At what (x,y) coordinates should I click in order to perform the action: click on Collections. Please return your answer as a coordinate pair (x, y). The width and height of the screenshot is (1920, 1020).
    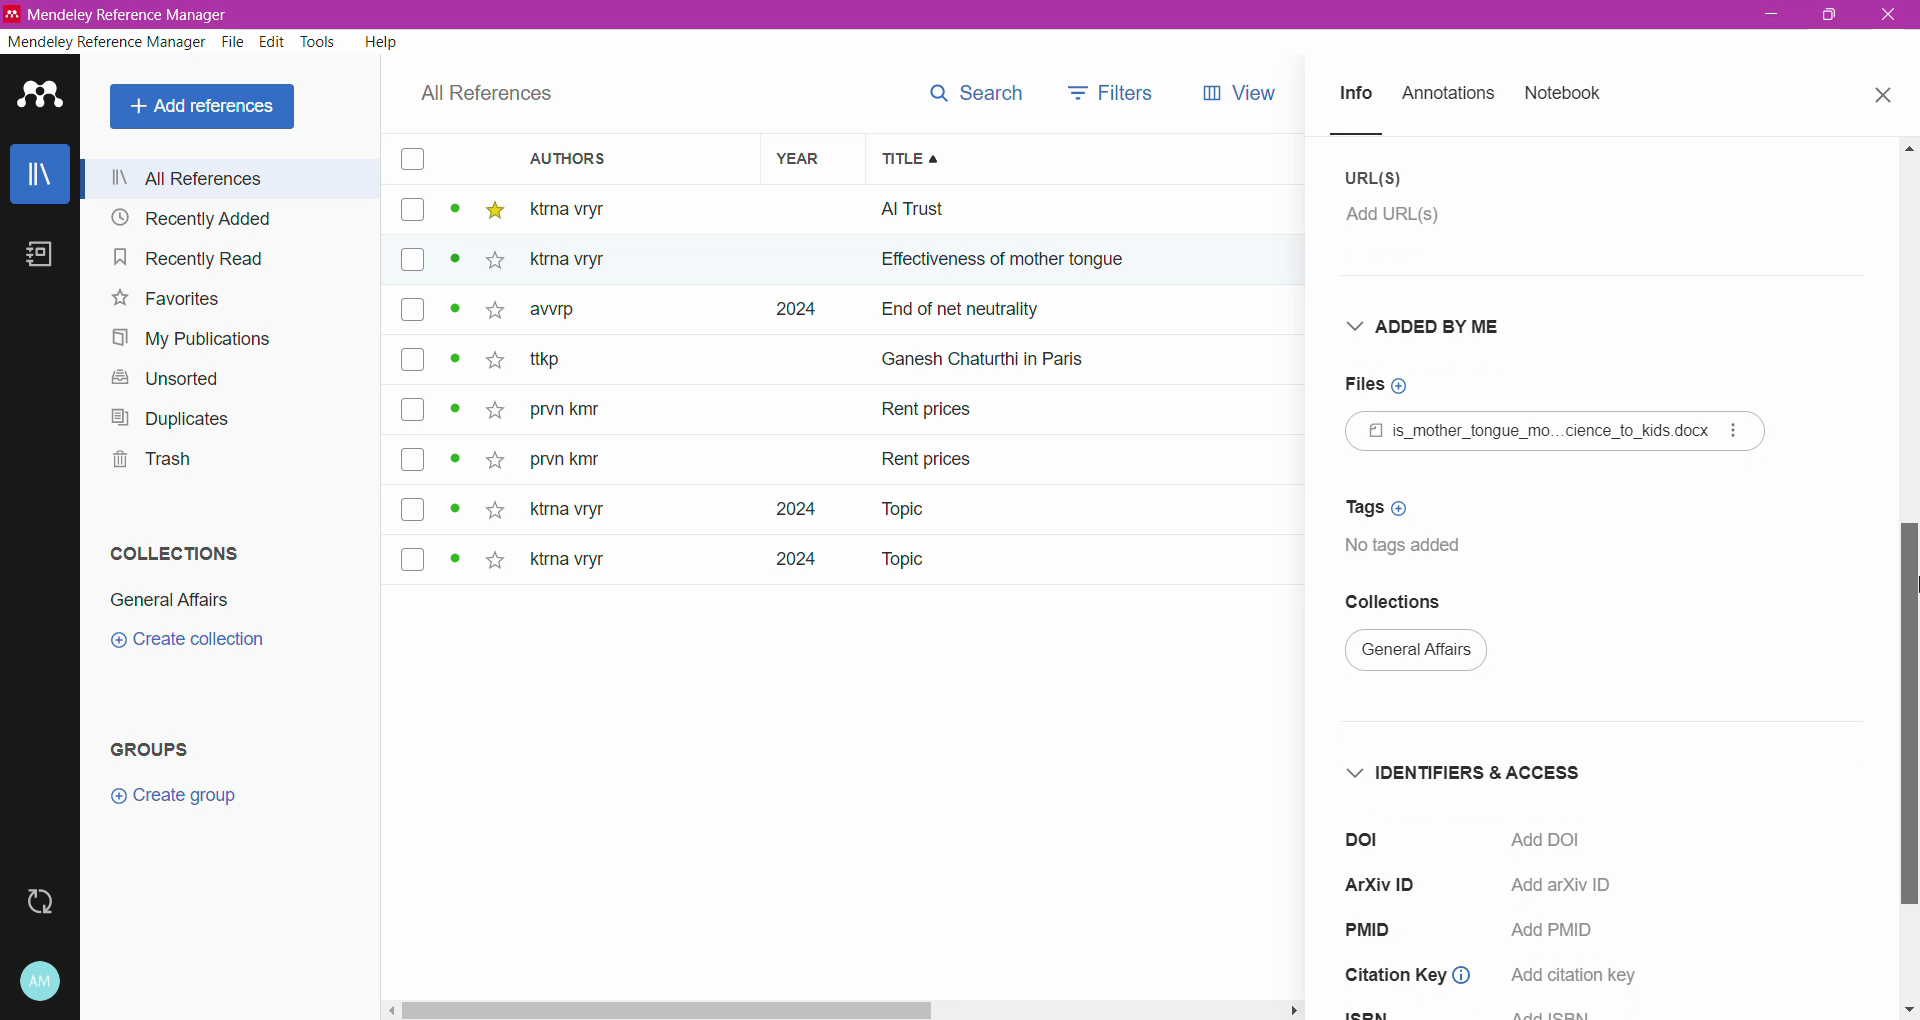
    Looking at the image, I should click on (176, 552).